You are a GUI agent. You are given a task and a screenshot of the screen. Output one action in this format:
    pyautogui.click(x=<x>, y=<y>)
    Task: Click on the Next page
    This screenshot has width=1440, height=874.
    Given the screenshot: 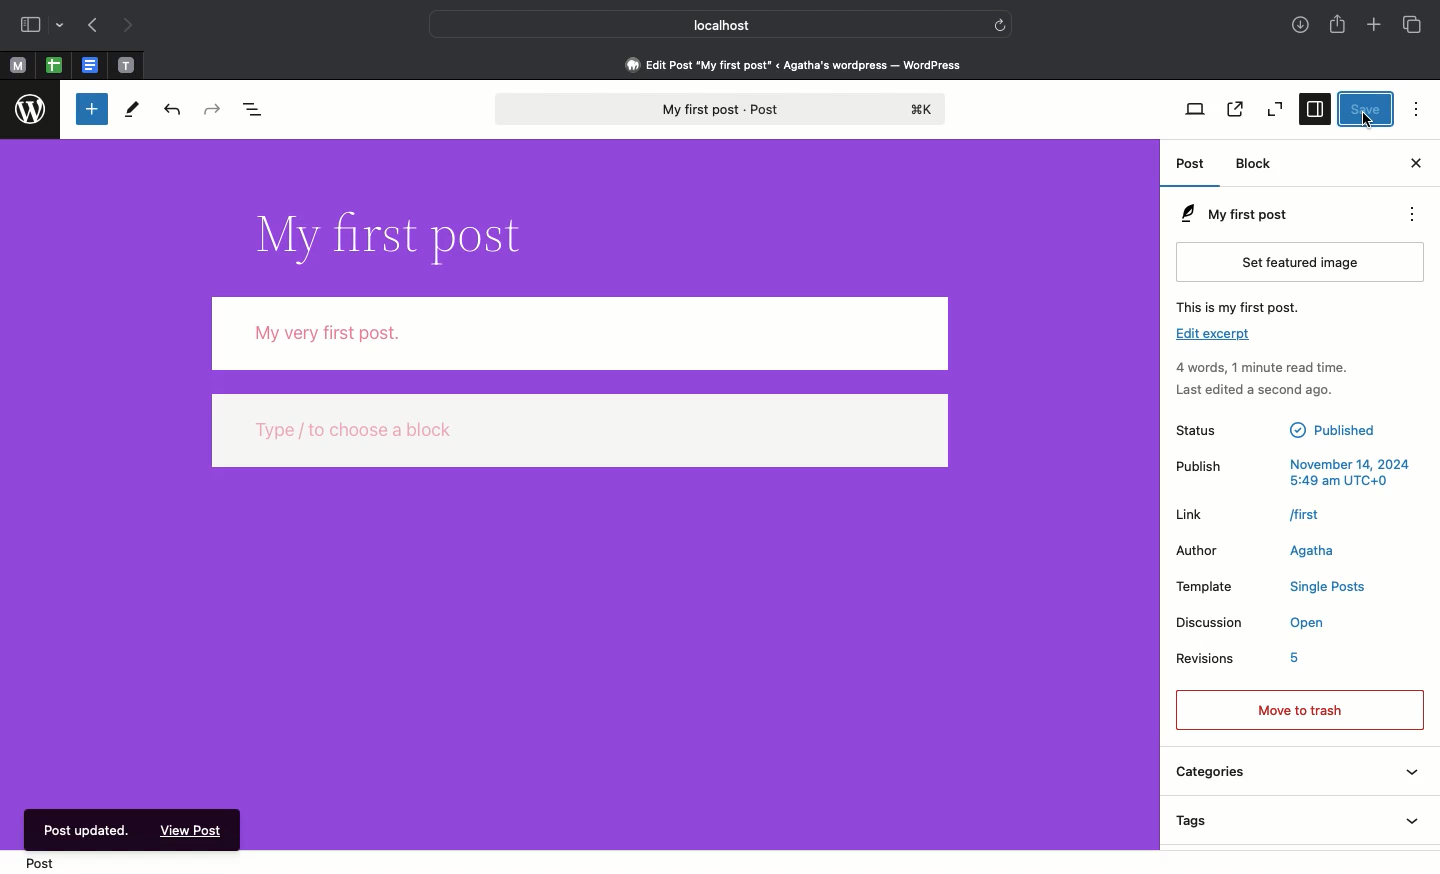 What is the action you would take?
    pyautogui.click(x=133, y=24)
    